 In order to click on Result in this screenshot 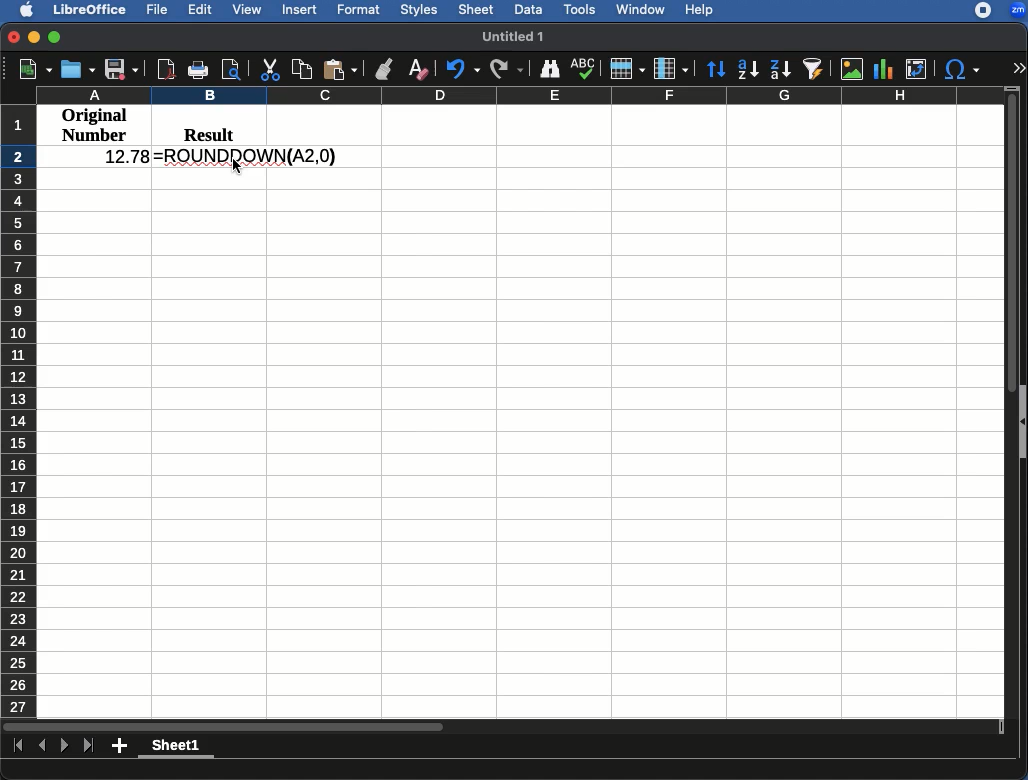, I will do `click(202, 132)`.